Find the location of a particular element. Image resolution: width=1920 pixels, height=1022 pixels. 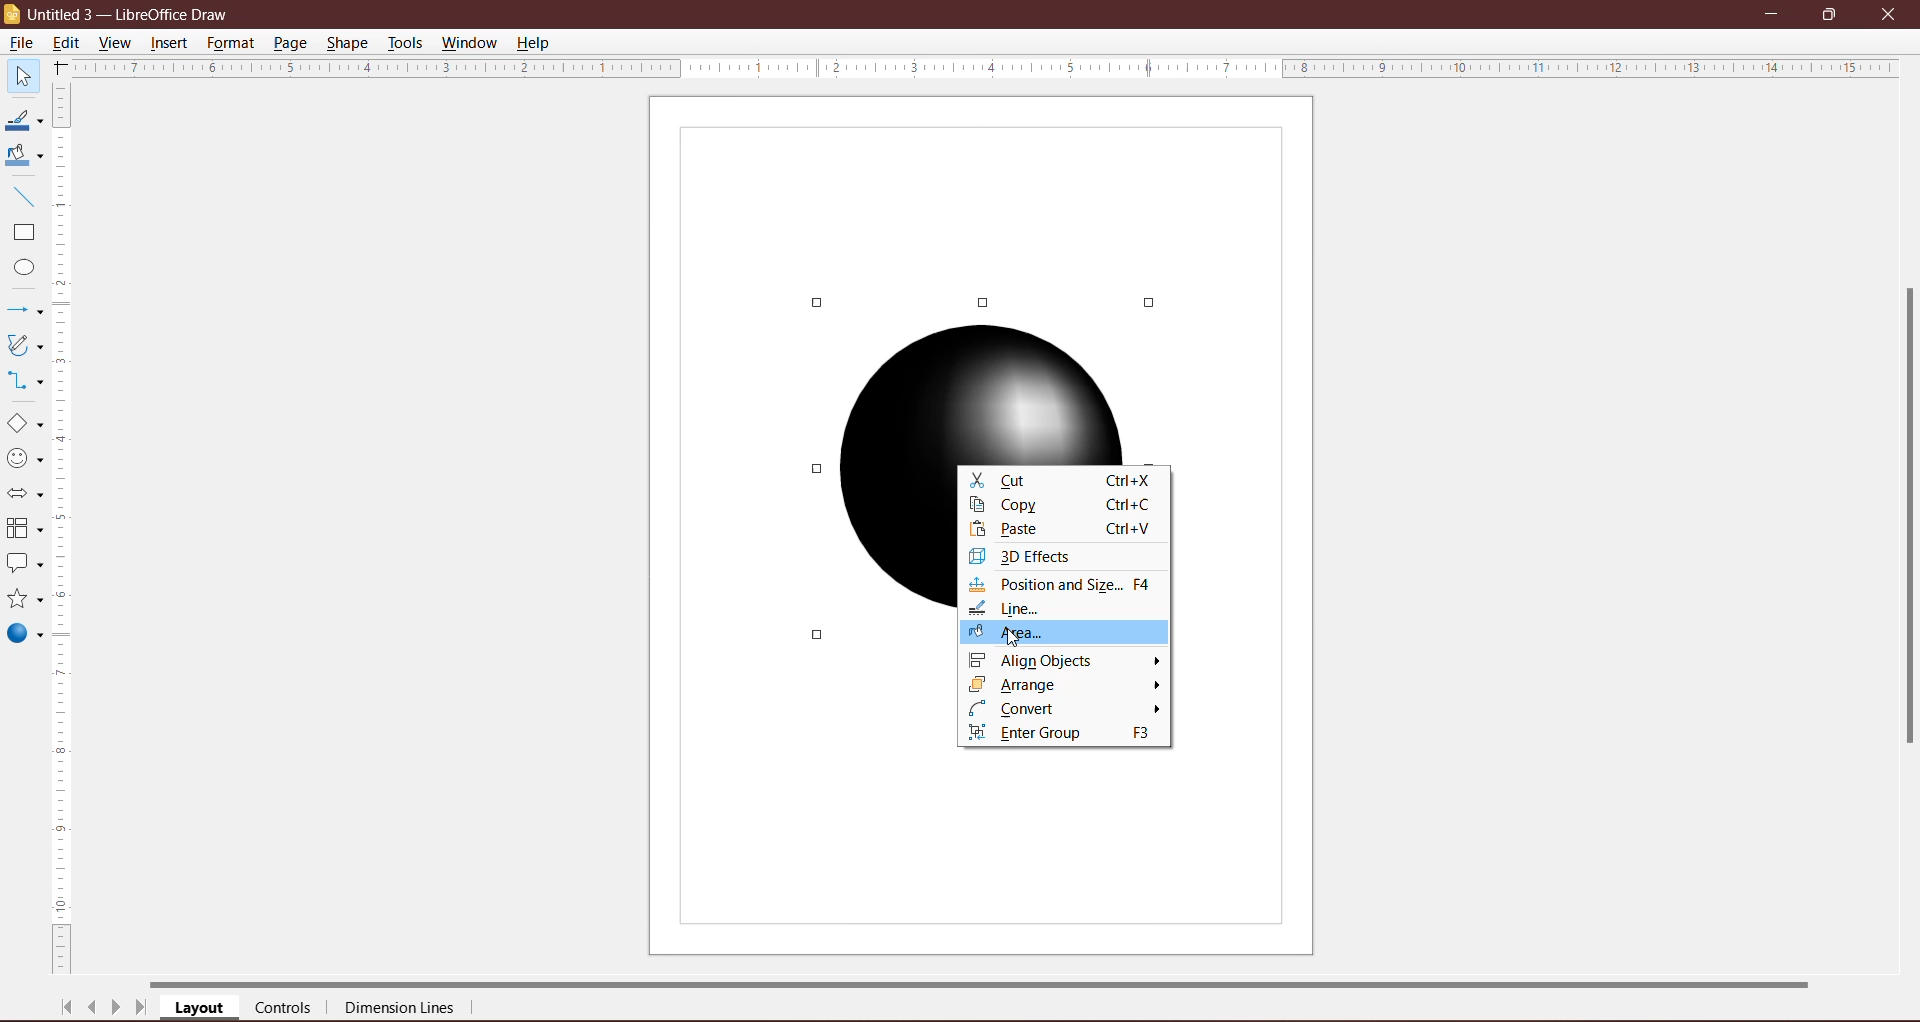

Diagram Title - Application Name is located at coordinates (135, 14).